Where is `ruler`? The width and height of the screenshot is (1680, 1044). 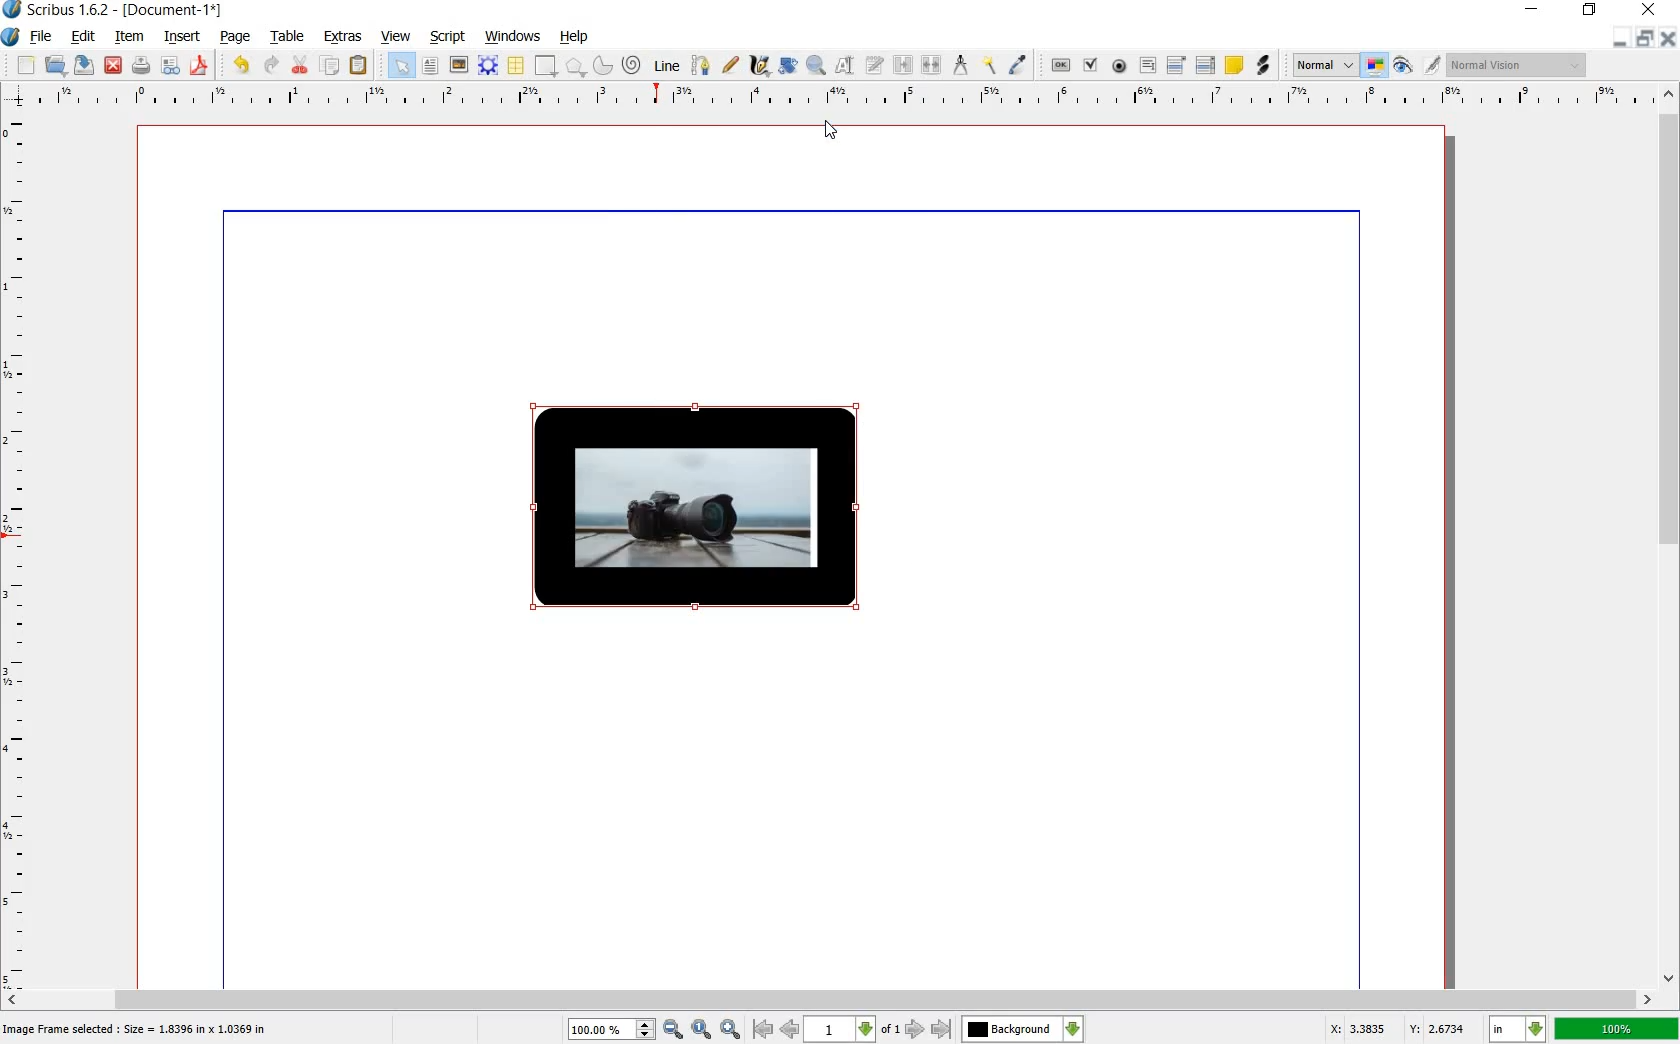
ruler is located at coordinates (842, 97).